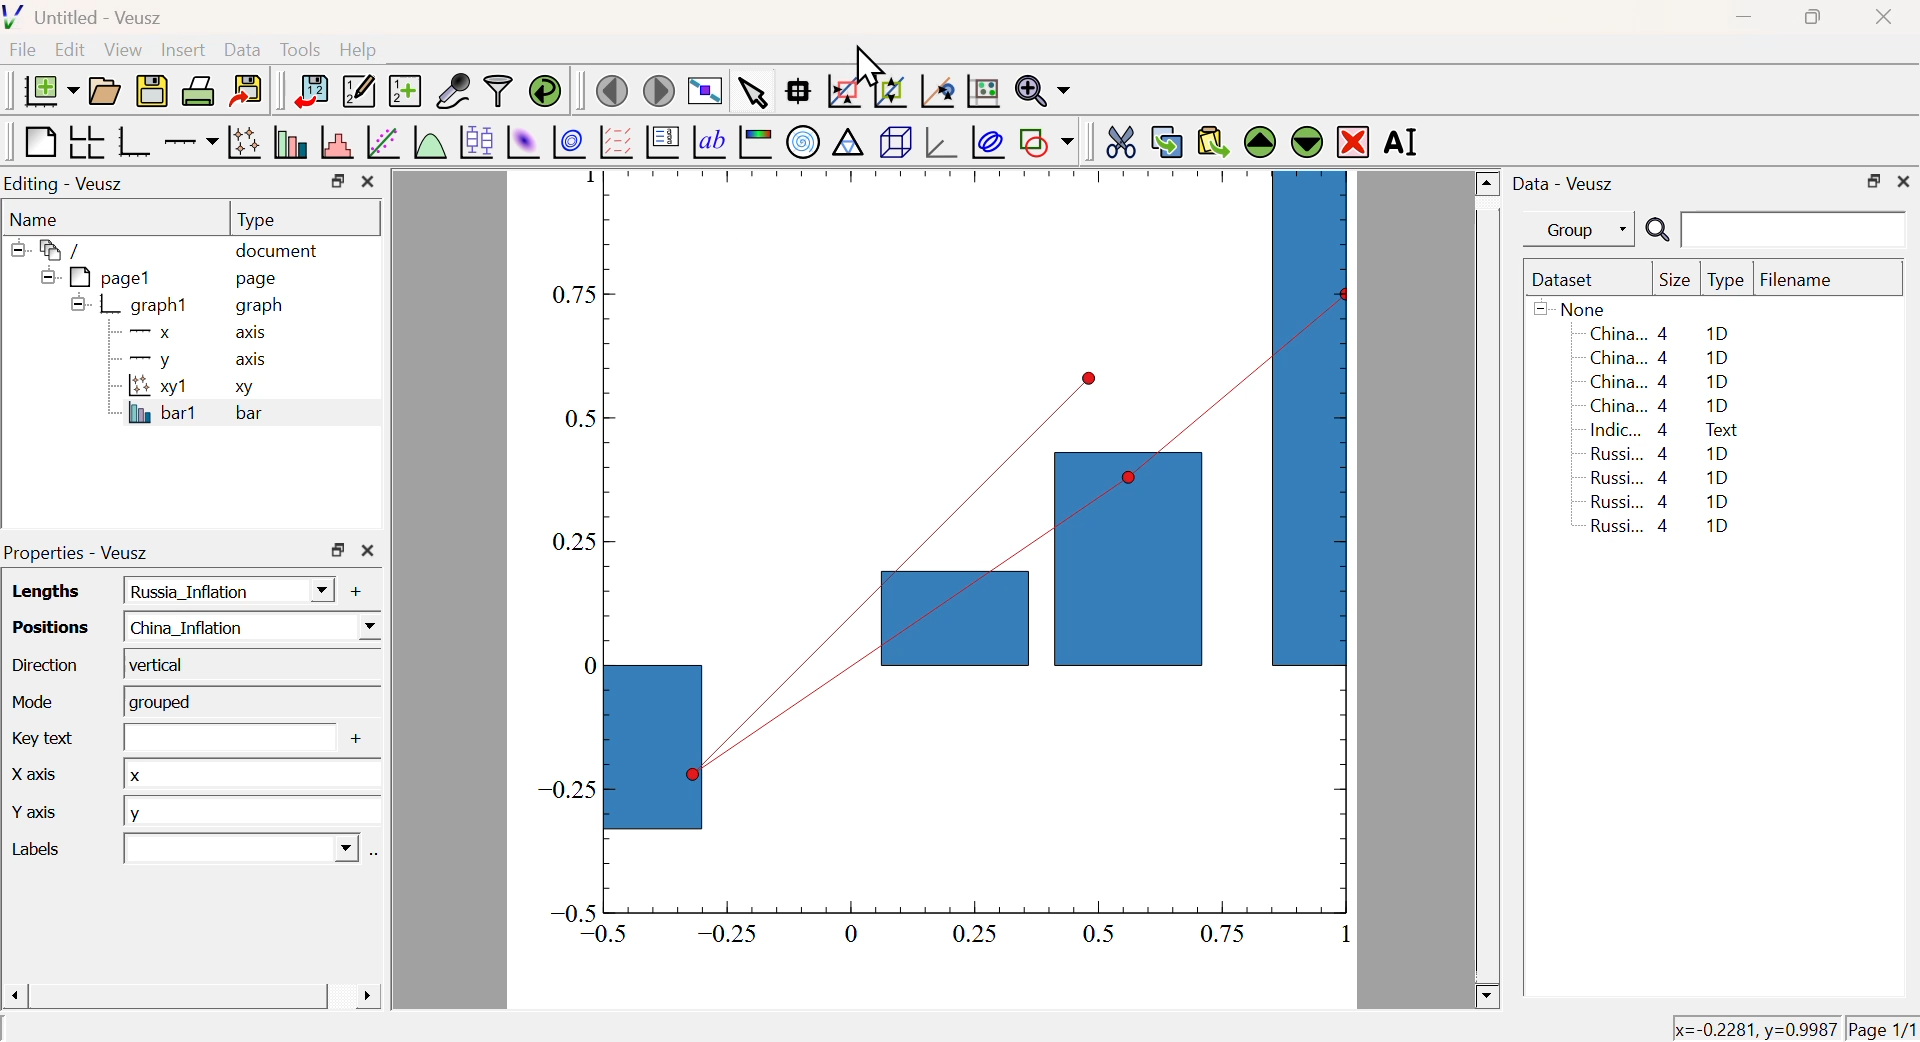  Describe the element at coordinates (38, 736) in the screenshot. I see `Key Text` at that location.